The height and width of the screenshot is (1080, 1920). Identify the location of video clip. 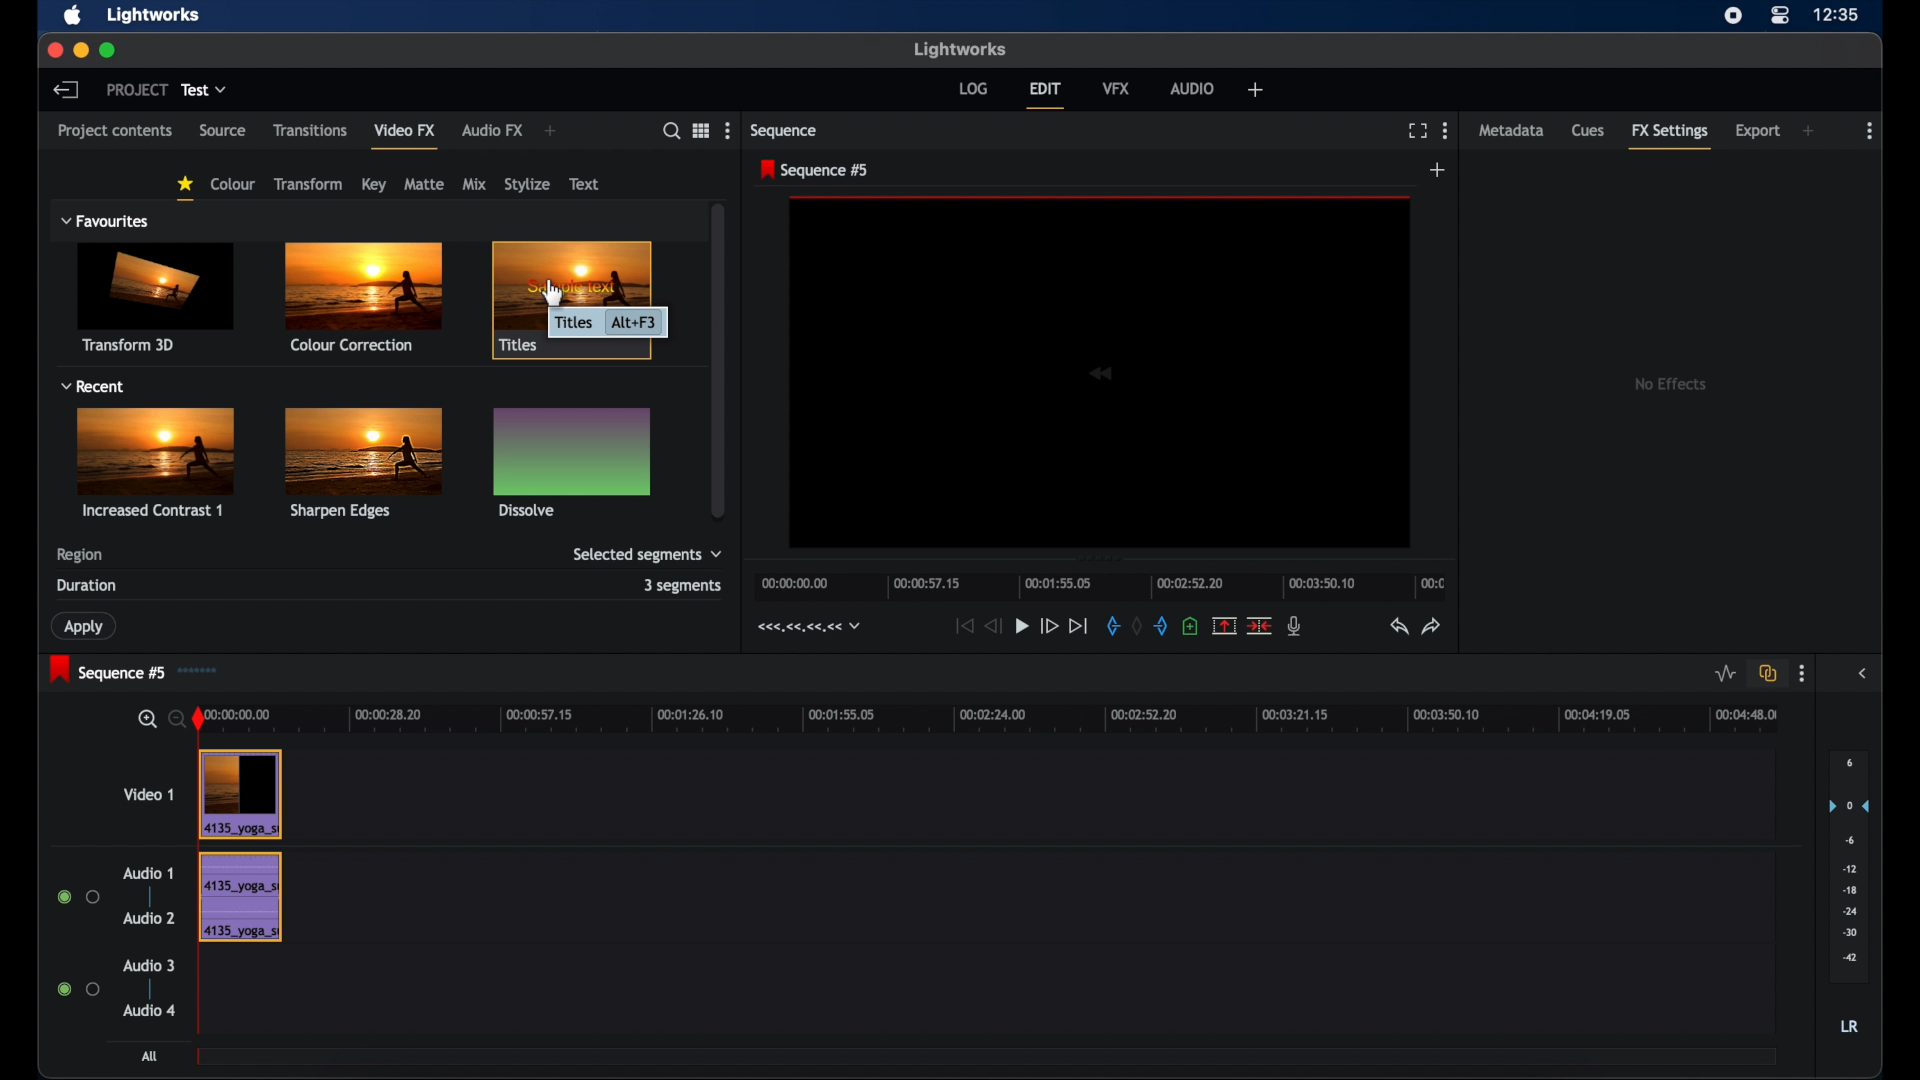
(240, 794).